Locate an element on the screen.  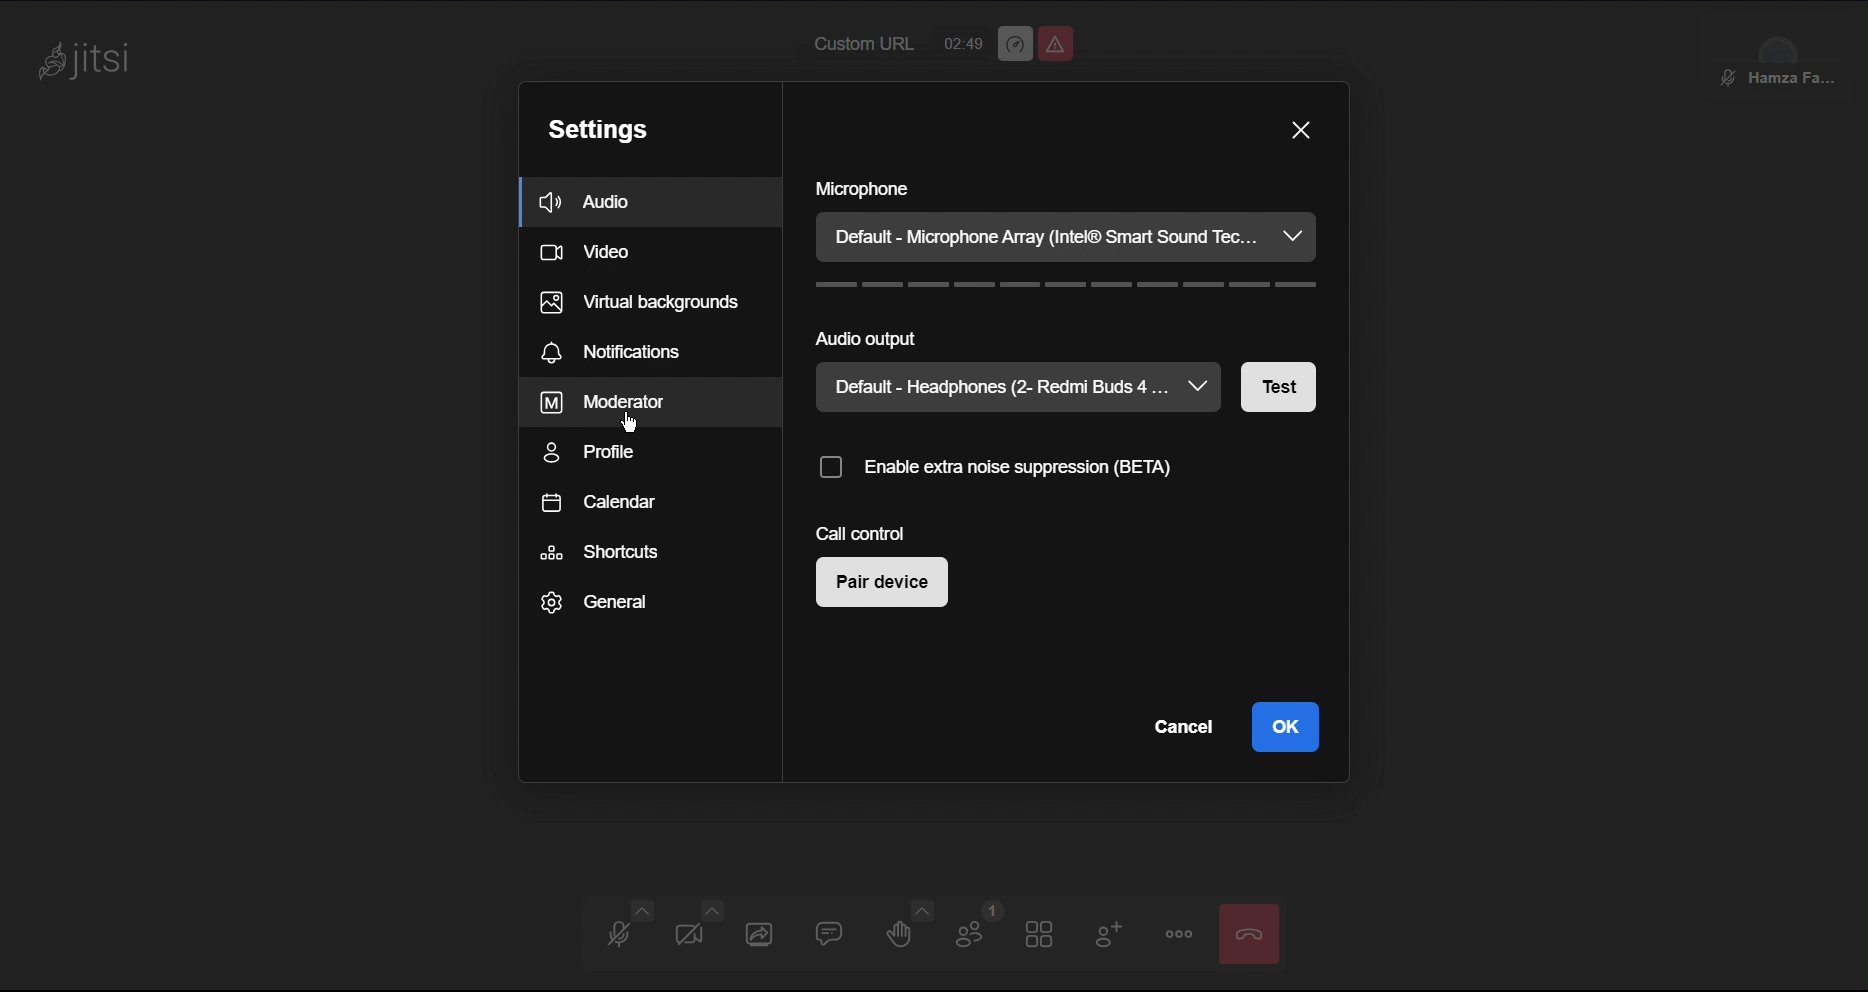
Microphone is located at coordinates (1067, 189).